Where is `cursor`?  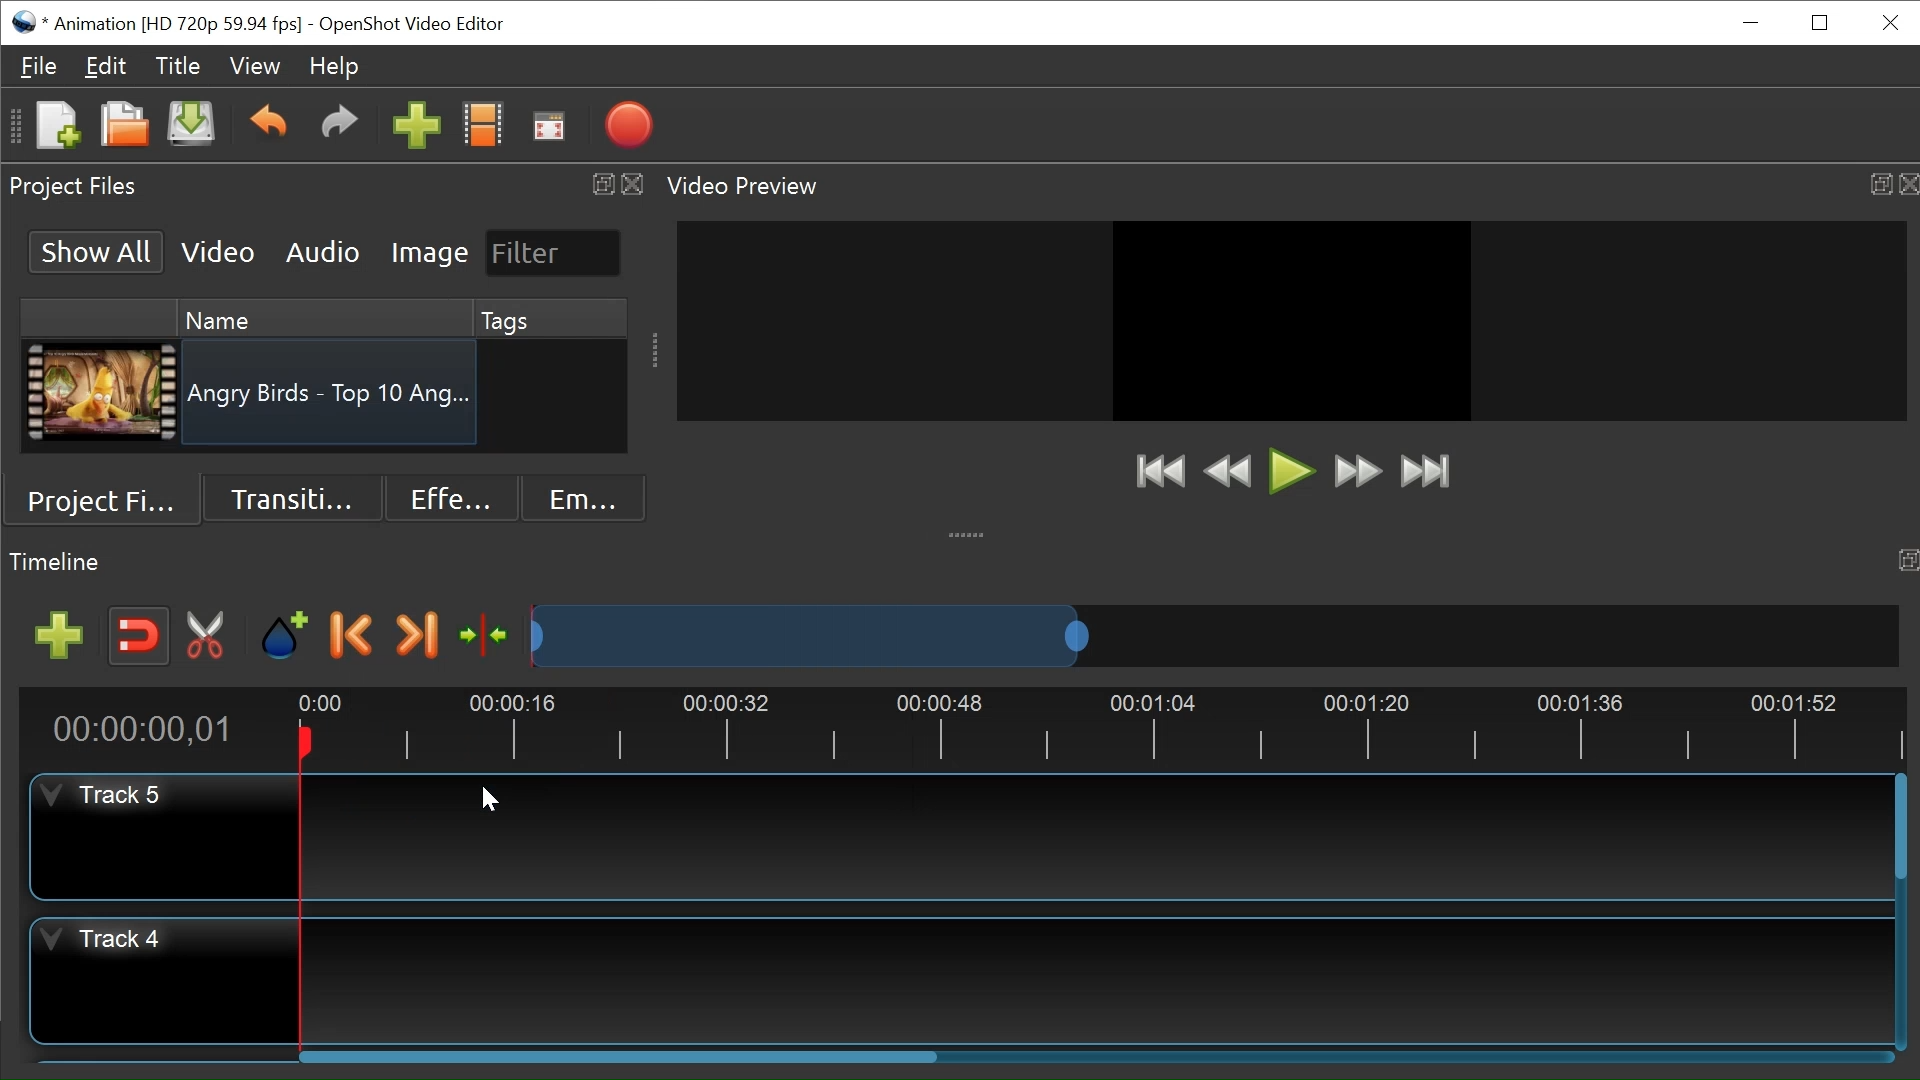 cursor is located at coordinates (494, 802).